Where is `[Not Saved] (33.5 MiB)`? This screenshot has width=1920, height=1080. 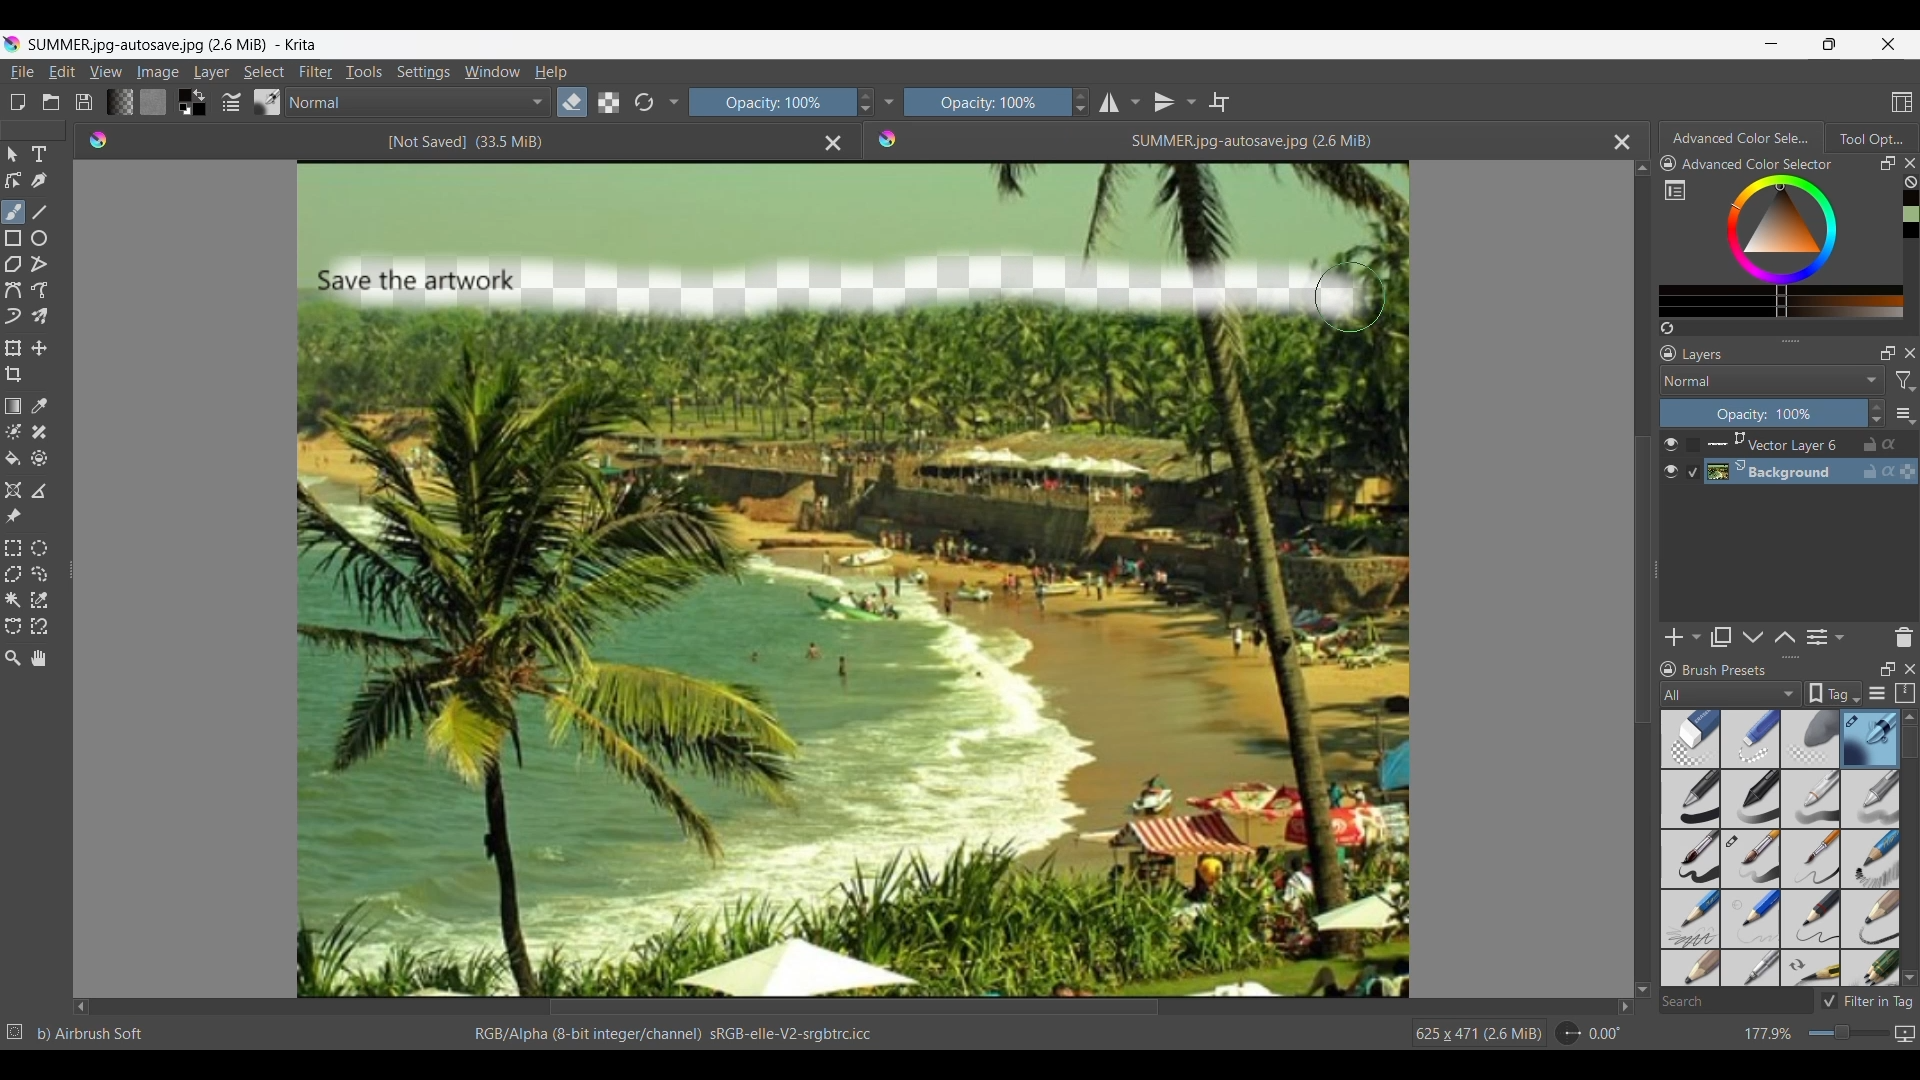
[Not Saved] (33.5 MiB) is located at coordinates (464, 142).